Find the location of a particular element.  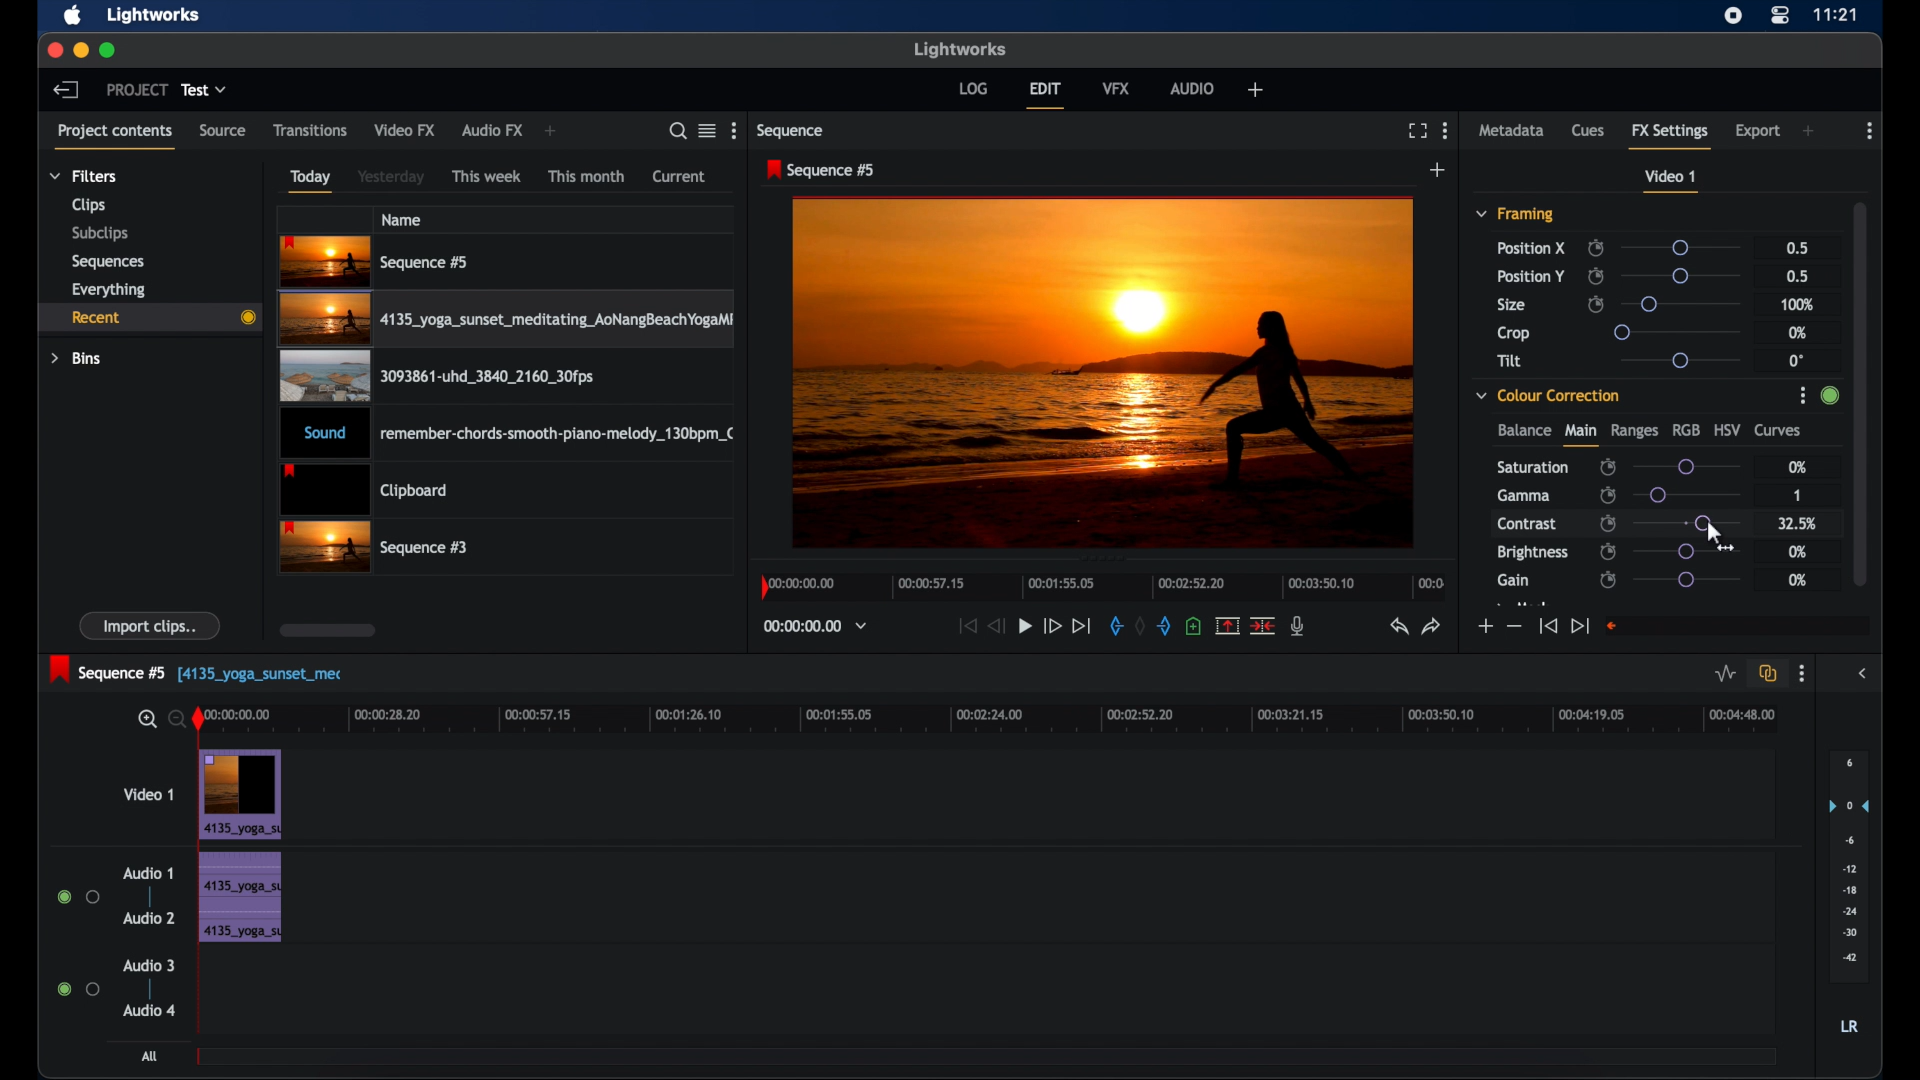

jump to end is located at coordinates (1081, 626).